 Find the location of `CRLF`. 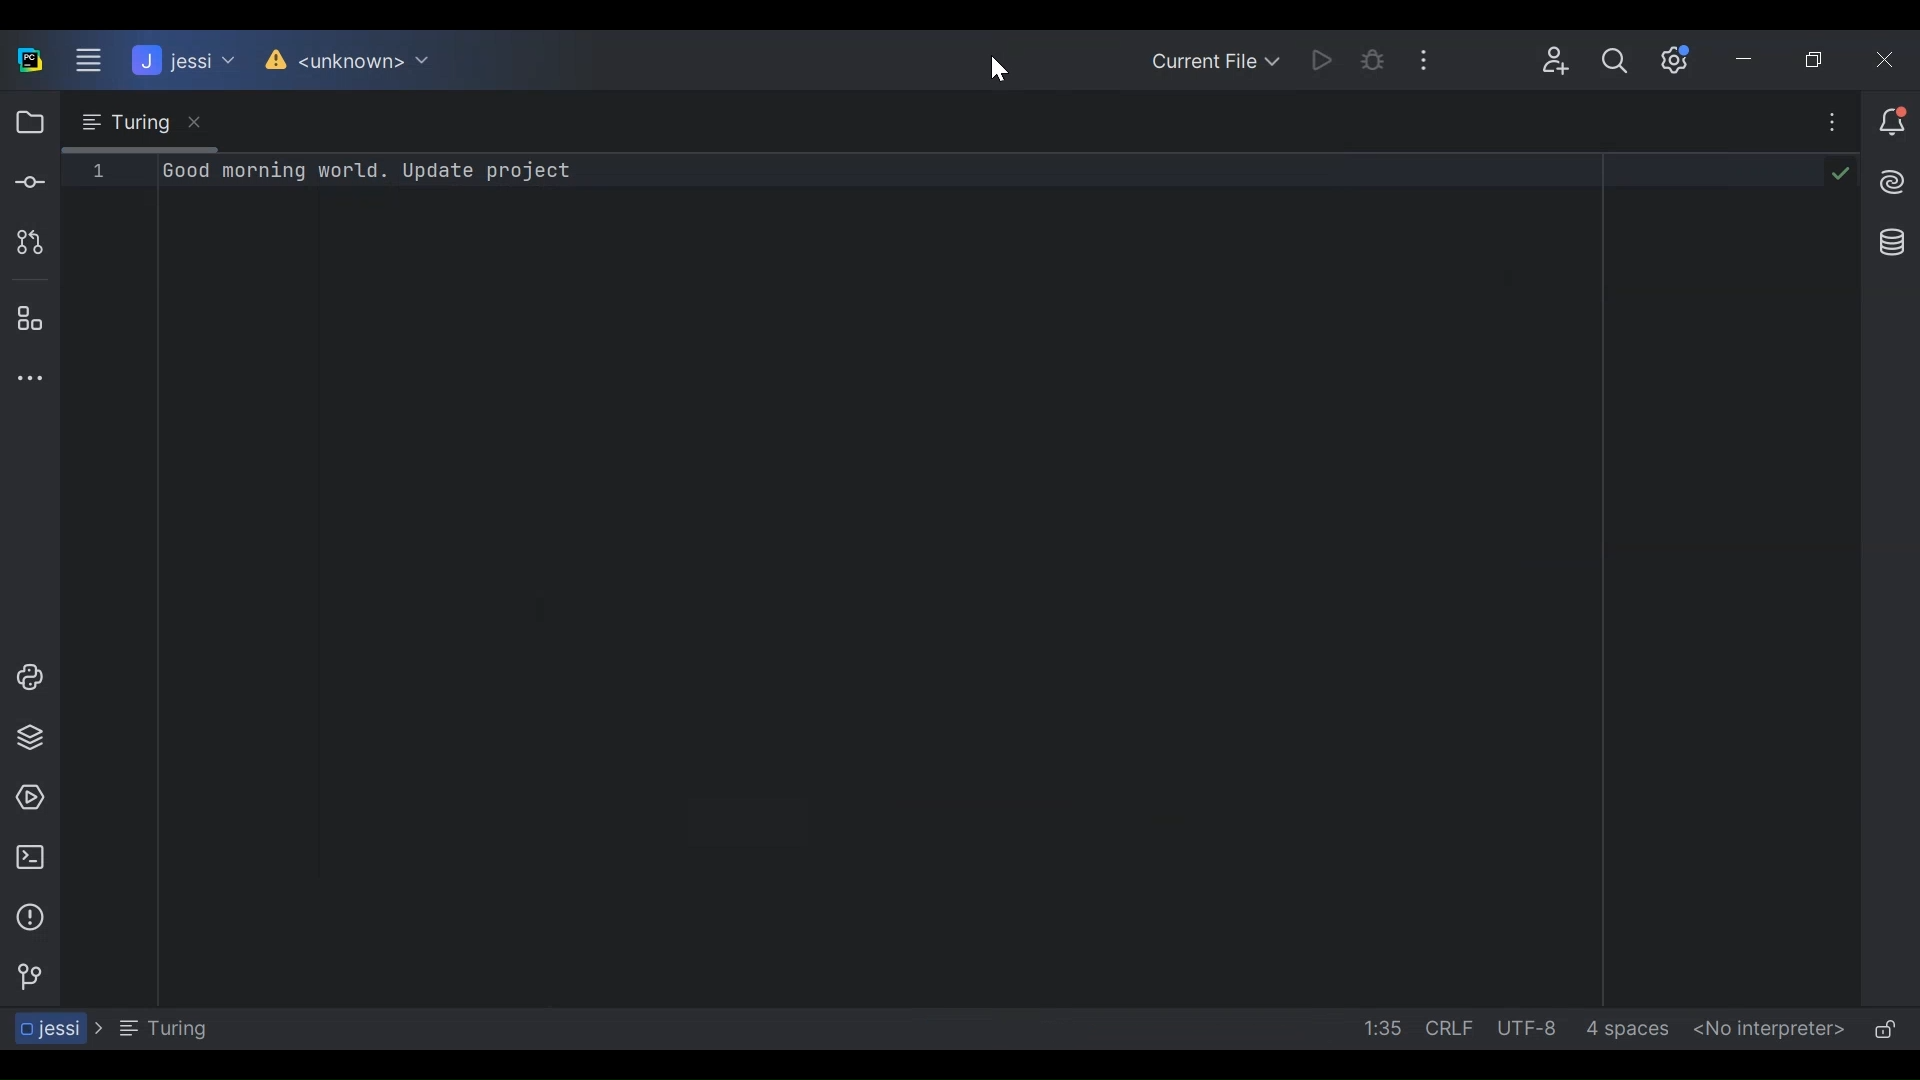

CRLF is located at coordinates (1448, 1028).